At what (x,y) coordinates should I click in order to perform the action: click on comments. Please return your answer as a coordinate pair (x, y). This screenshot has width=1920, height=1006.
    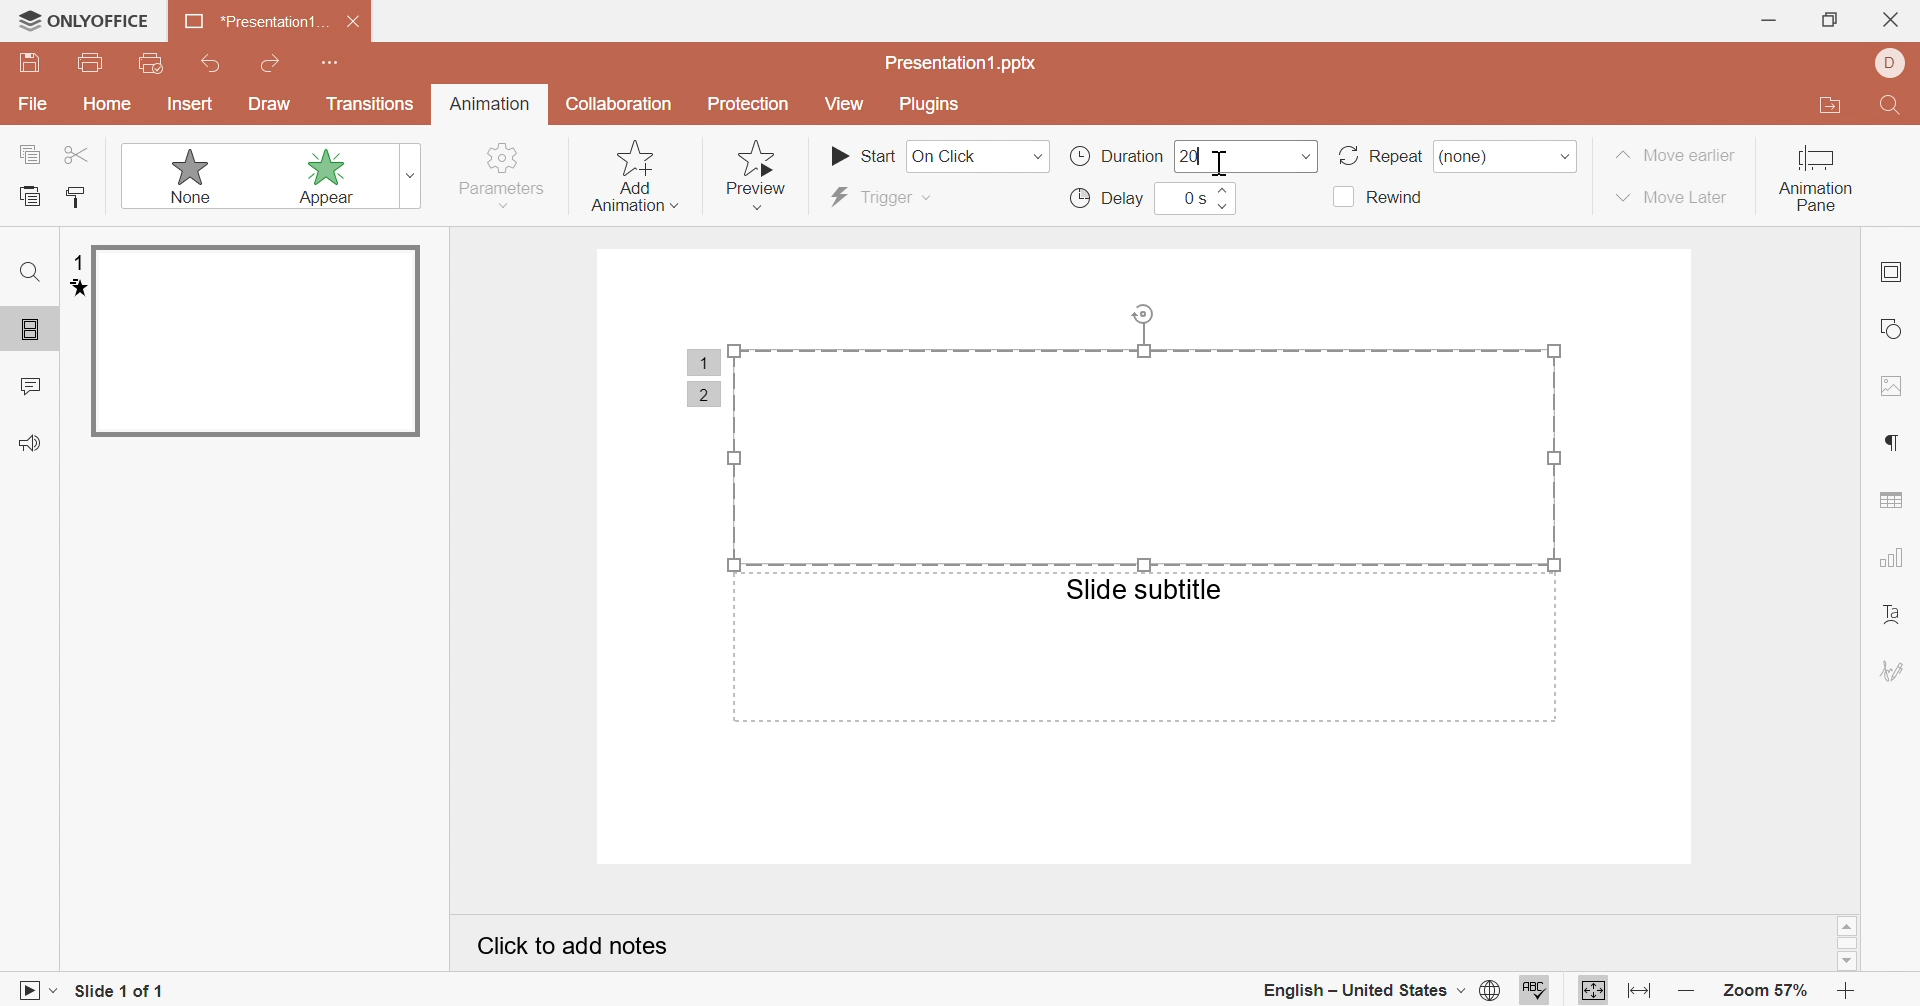
    Looking at the image, I should click on (29, 384).